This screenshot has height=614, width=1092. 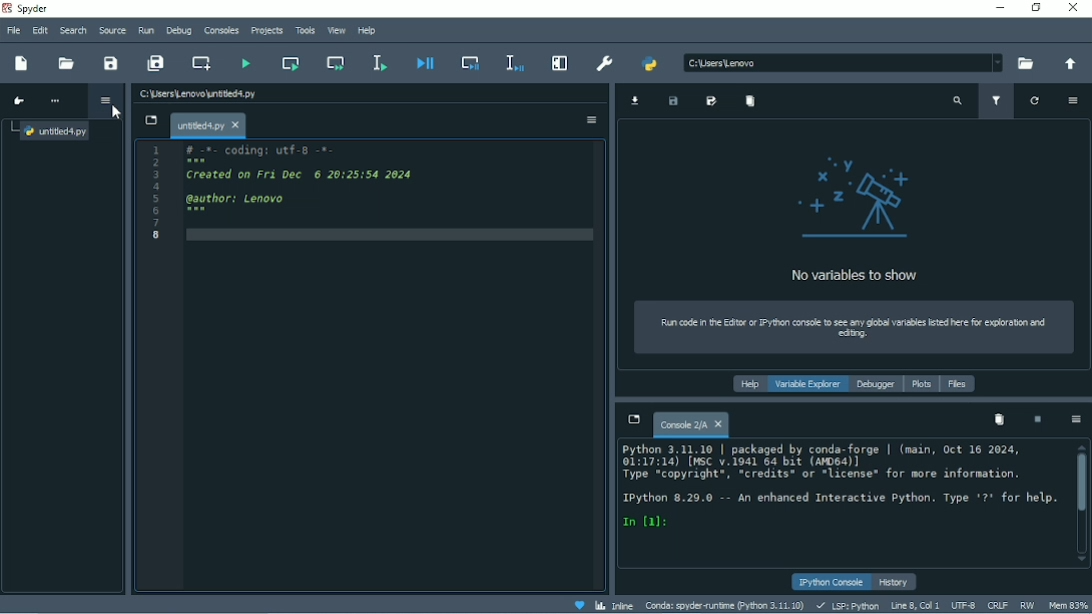 What do you see at coordinates (997, 8) in the screenshot?
I see `Minimize` at bounding box center [997, 8].